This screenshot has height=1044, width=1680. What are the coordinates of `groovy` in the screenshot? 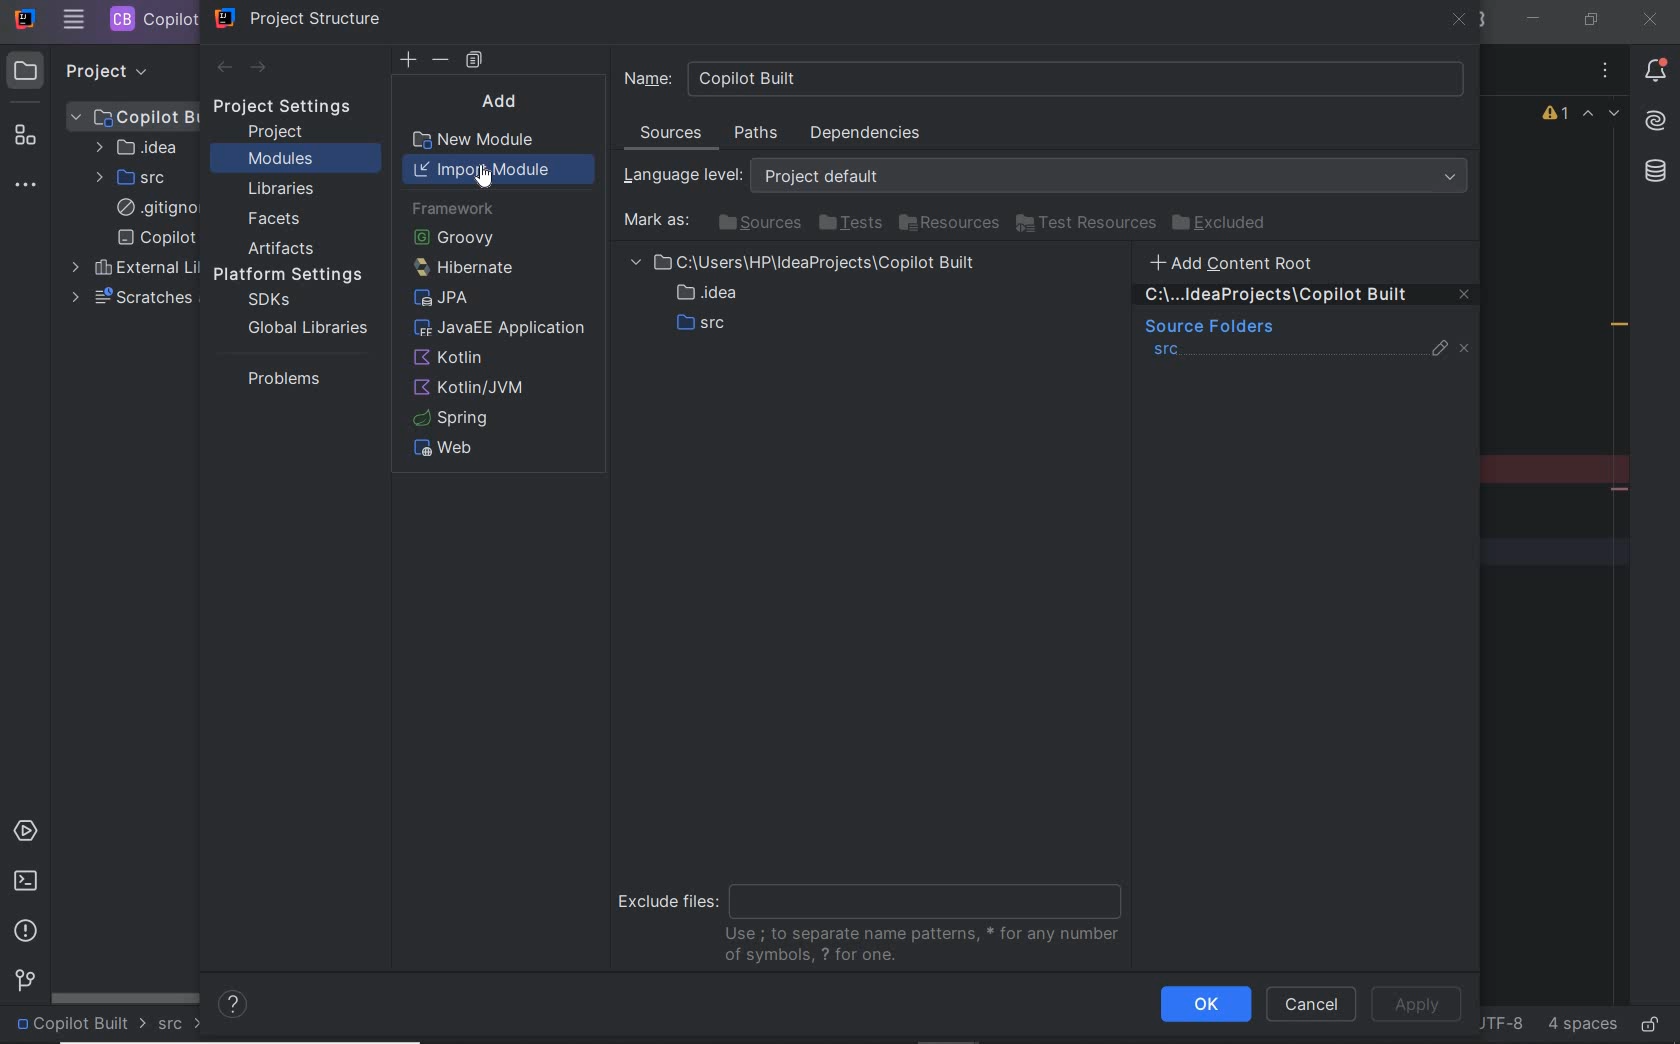 It's located at (453, 237).